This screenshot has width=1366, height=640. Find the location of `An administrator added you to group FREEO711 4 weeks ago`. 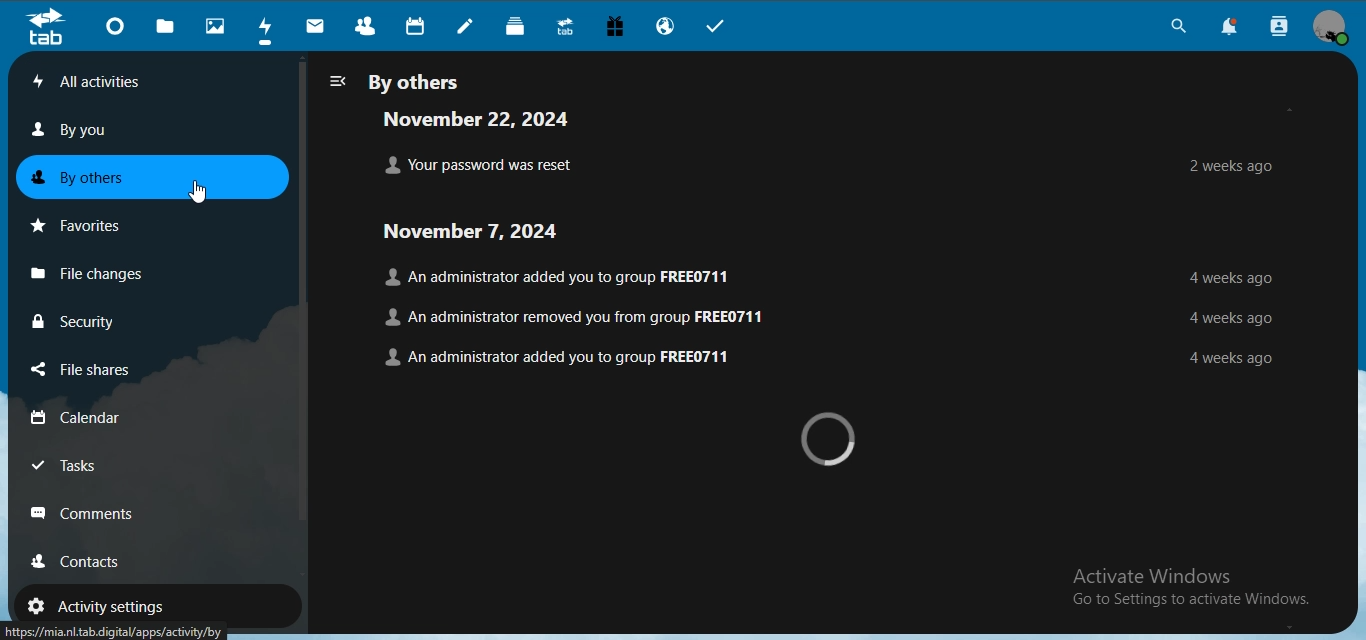

An administrator added you to group FREEO711 4 weeks ago is located at coordinates (828, 277).